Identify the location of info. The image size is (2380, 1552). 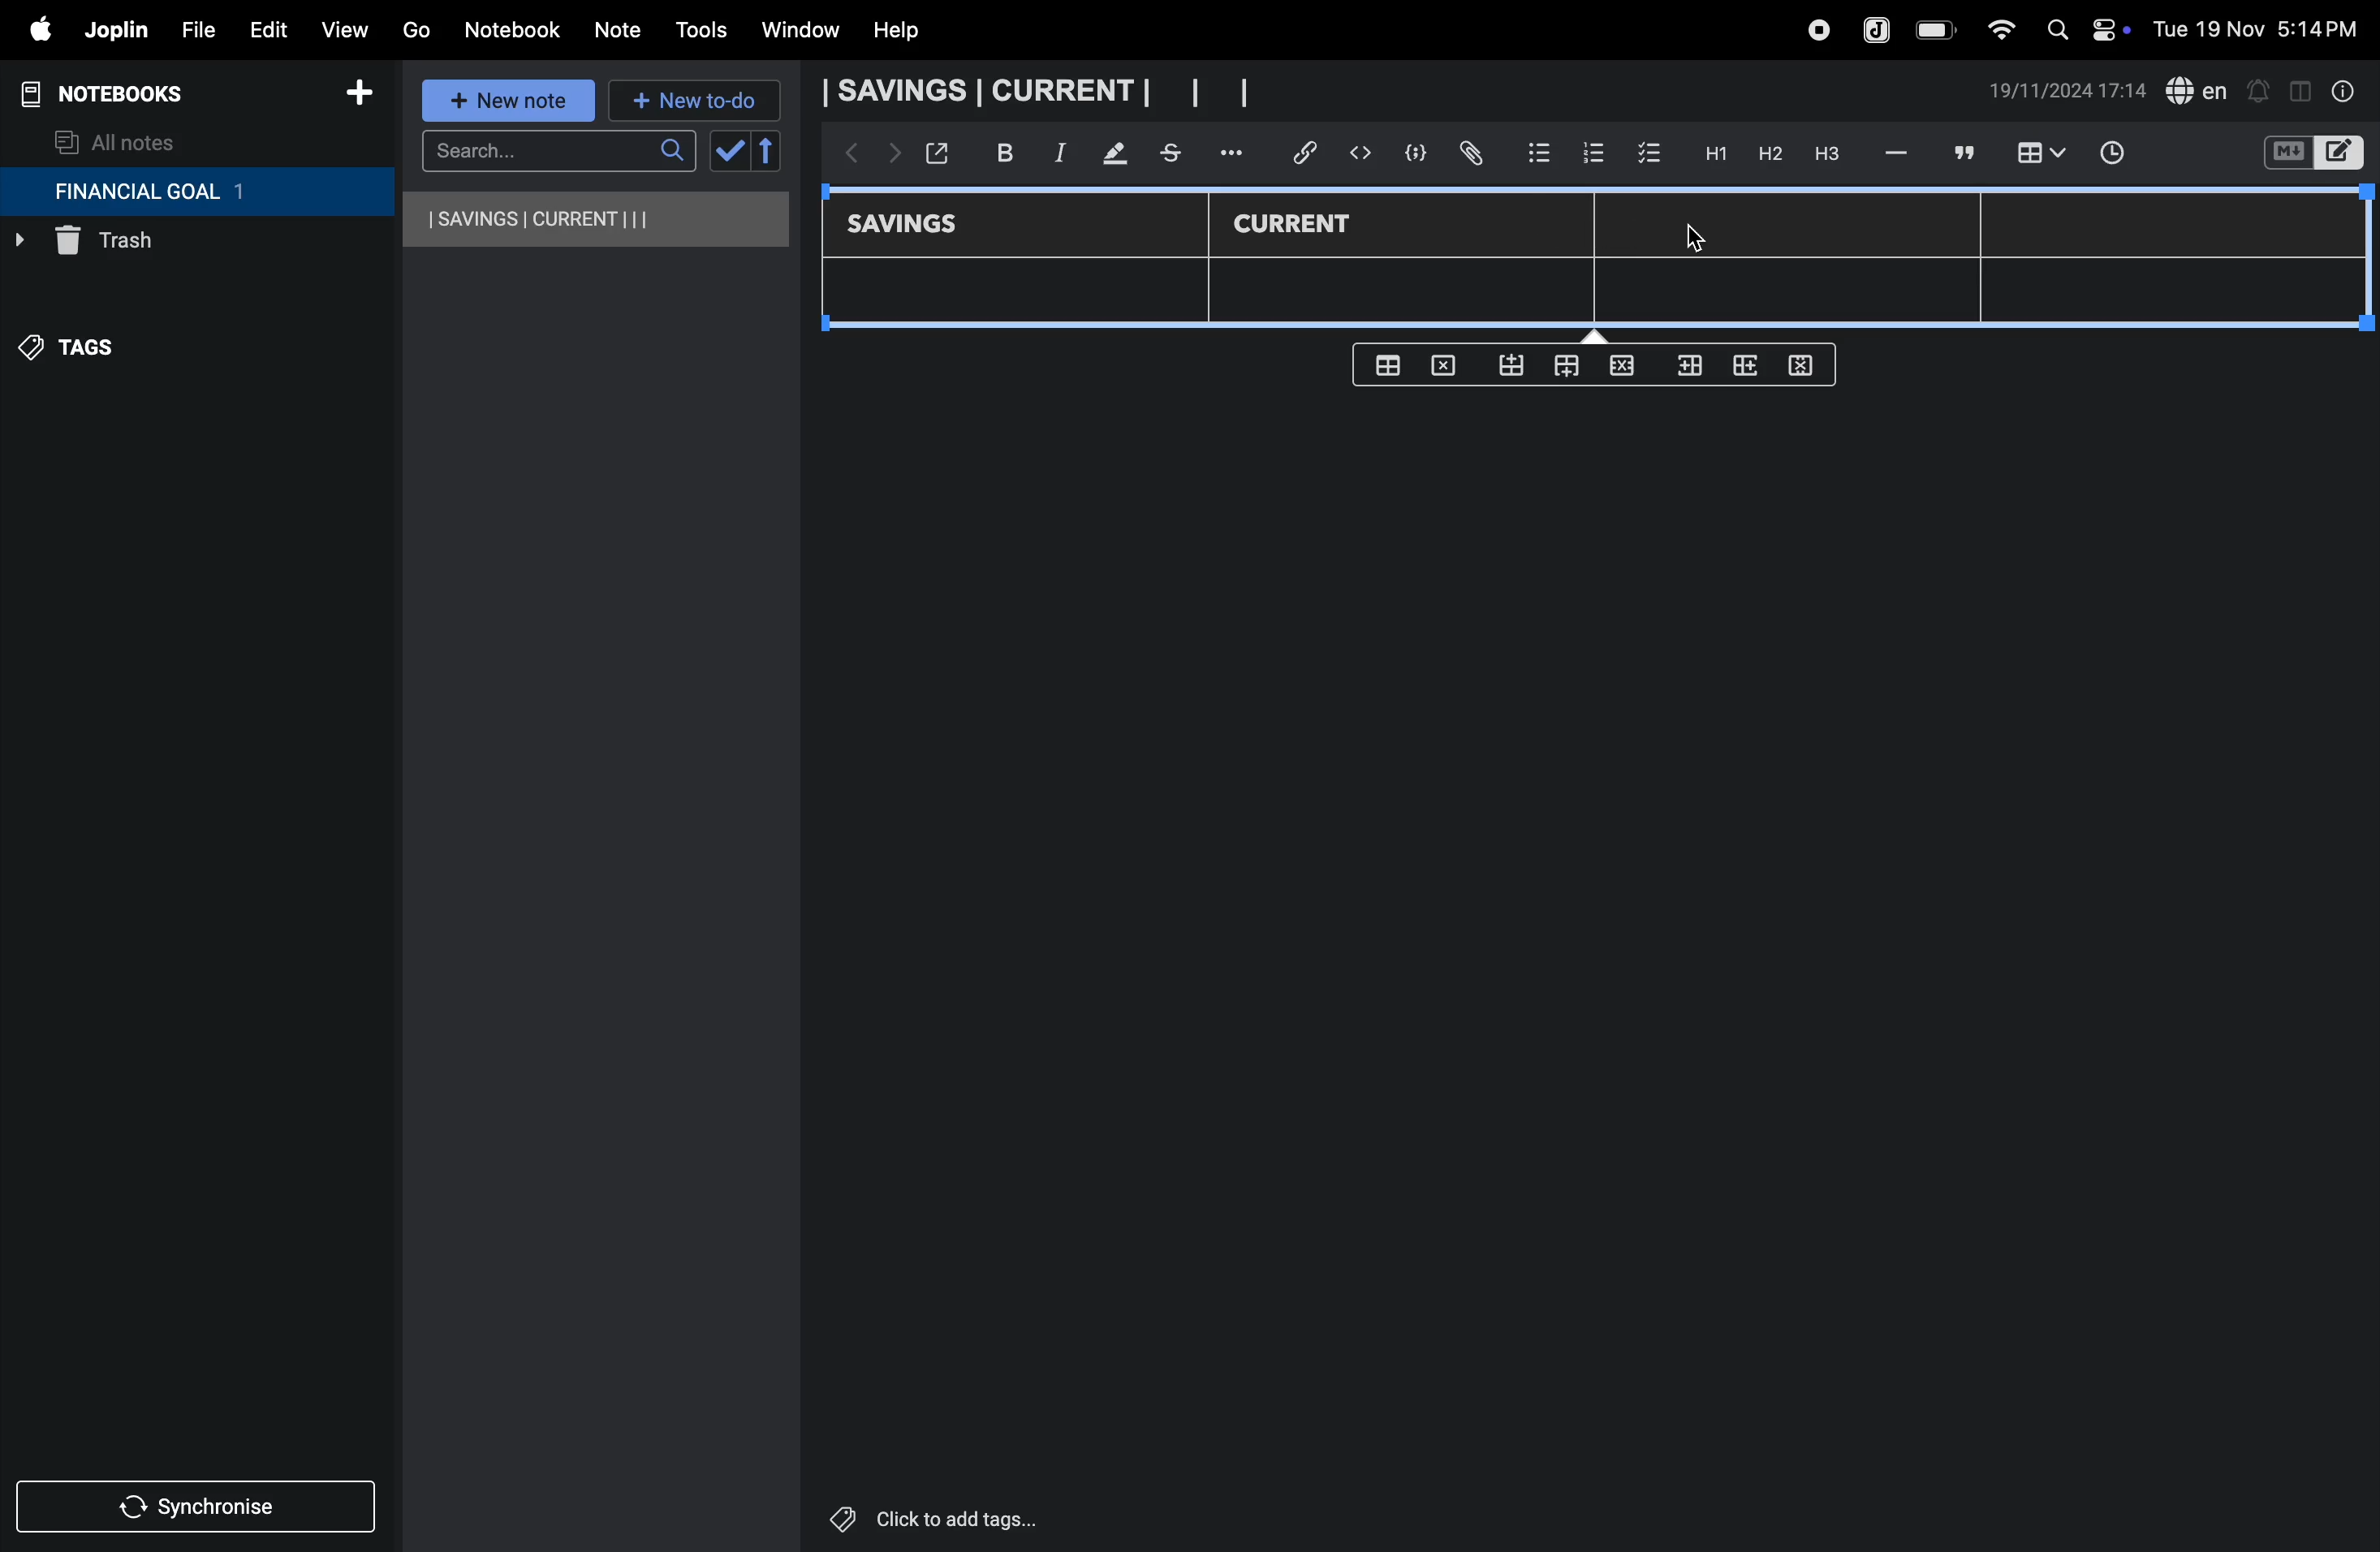
(2345, 91).